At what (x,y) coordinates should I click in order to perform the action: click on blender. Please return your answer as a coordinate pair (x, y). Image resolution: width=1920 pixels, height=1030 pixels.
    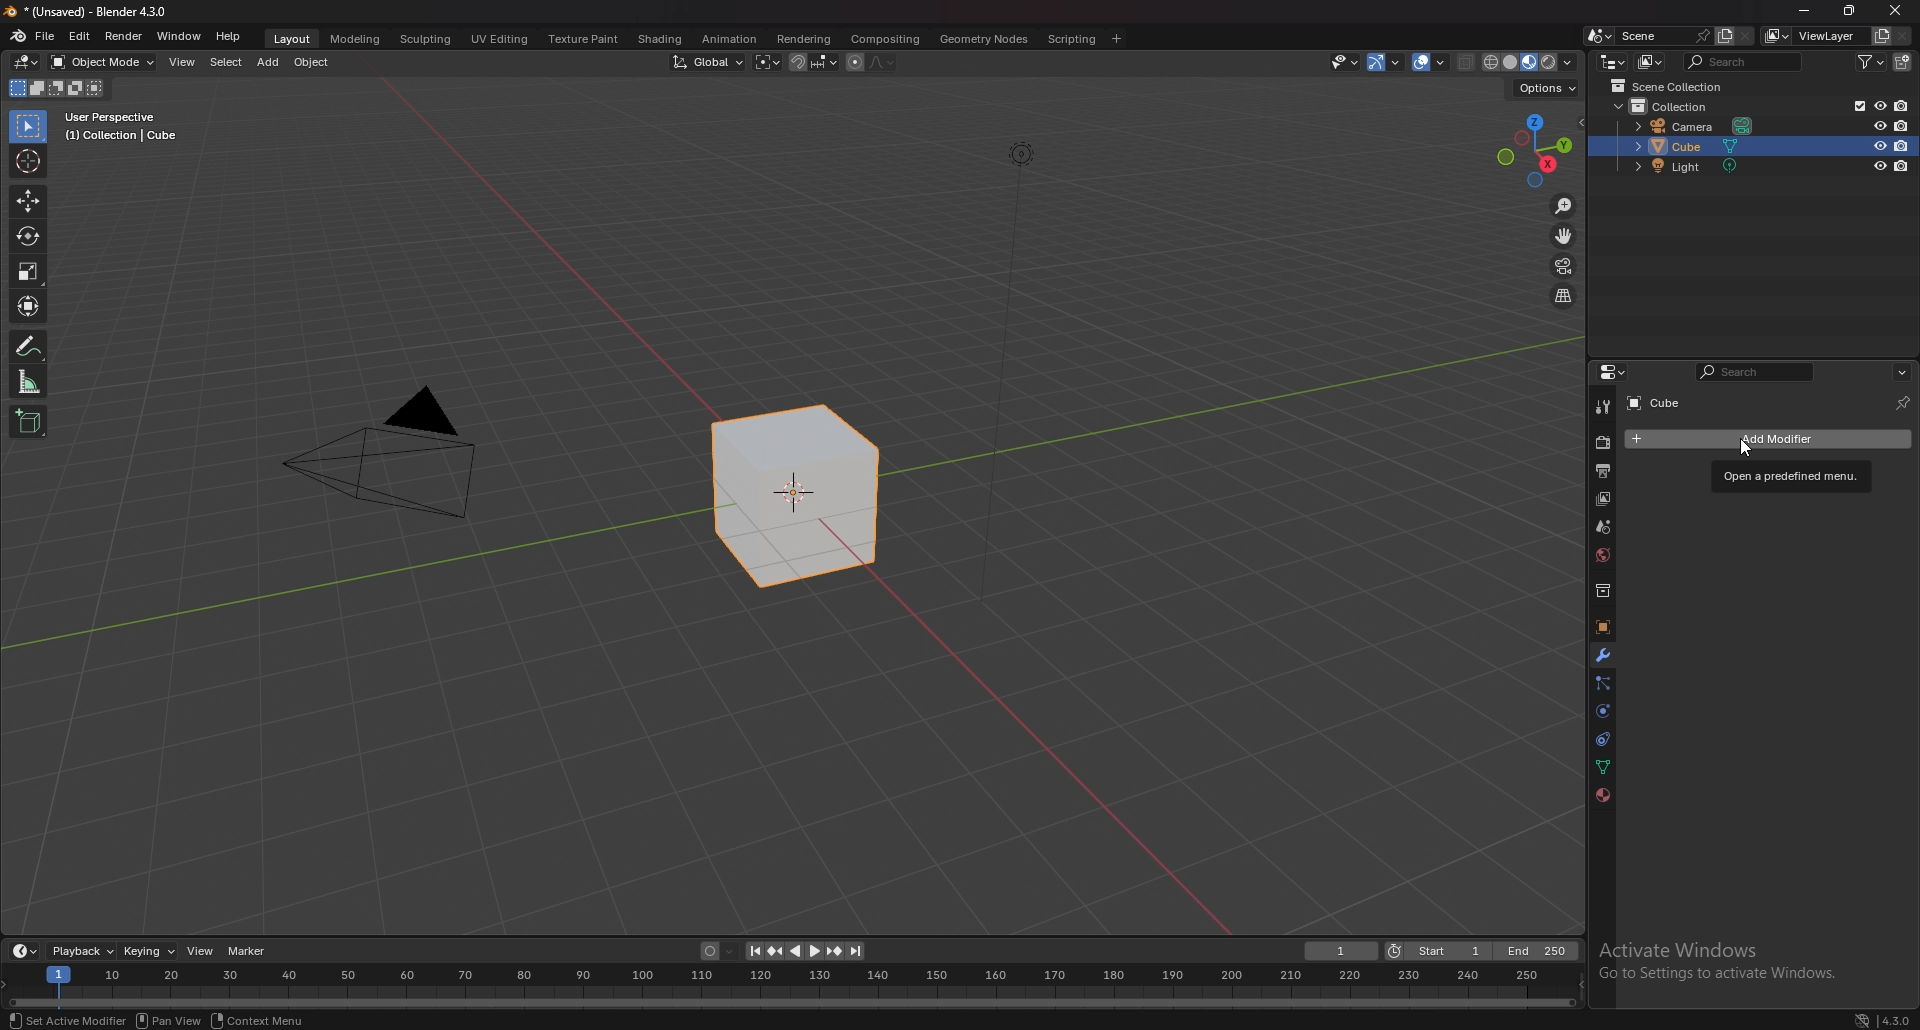
    Looking at the image, I should click on (18, 34).